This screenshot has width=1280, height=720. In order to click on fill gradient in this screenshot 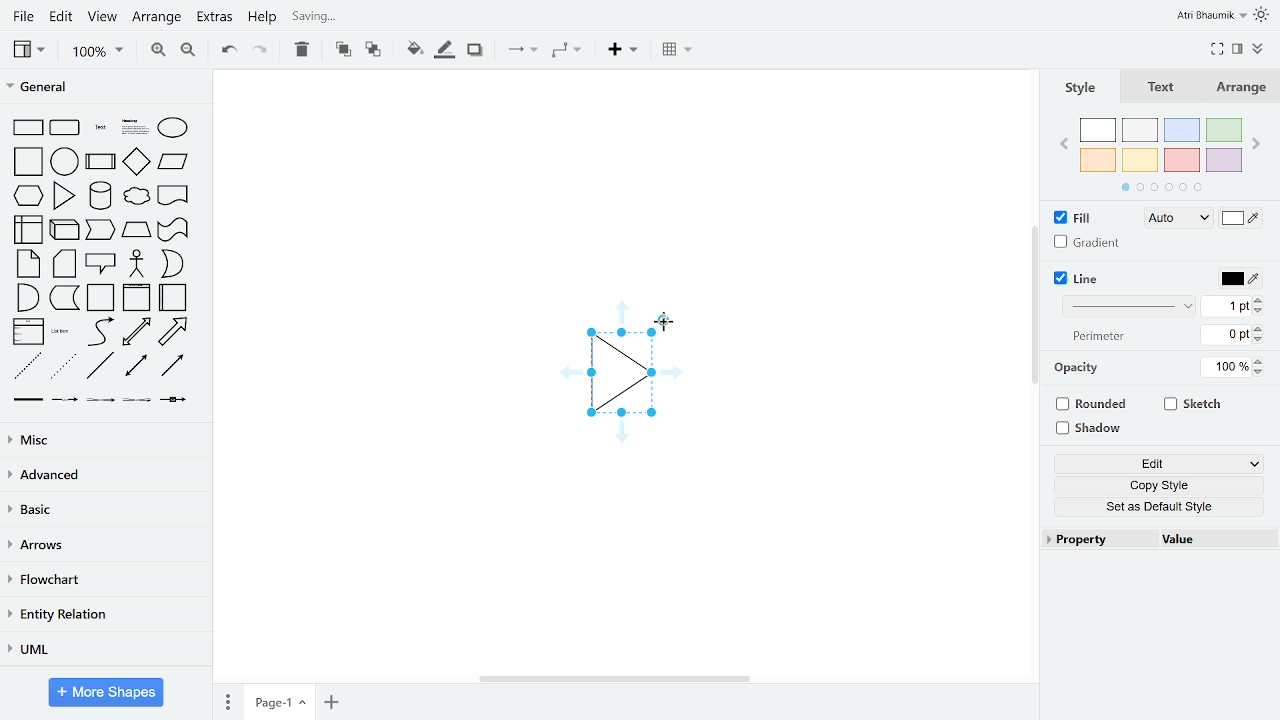, I will do `click(1088, 243)`.